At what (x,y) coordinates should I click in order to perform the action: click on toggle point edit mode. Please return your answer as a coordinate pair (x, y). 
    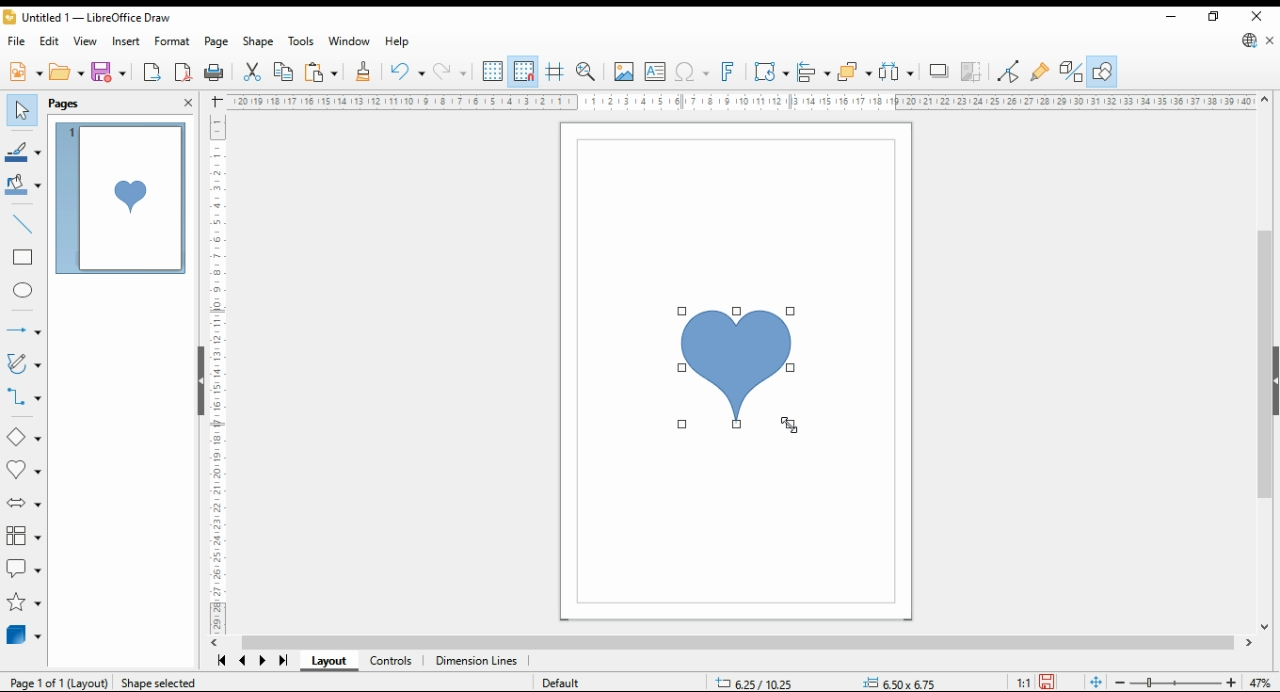
    Looking at the image, I should click on (1010, 73).